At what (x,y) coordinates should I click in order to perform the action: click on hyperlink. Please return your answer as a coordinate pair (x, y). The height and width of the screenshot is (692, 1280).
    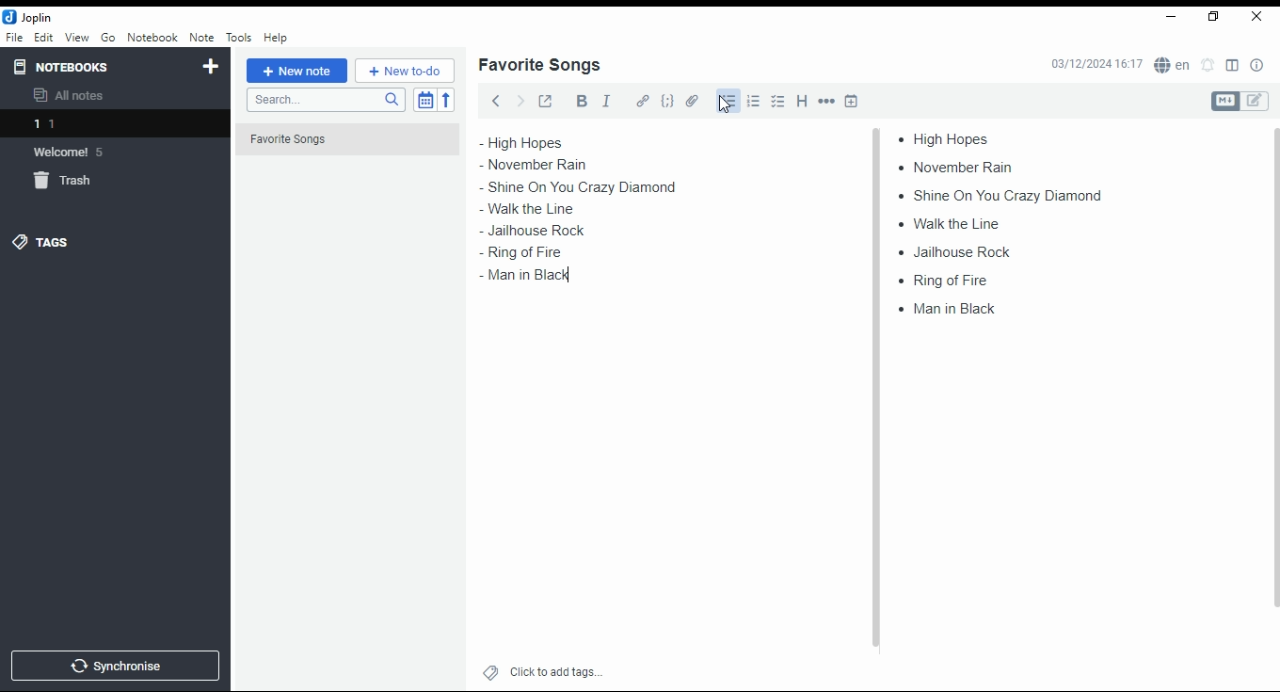
    Looking at the image, I should click on (643, 100).